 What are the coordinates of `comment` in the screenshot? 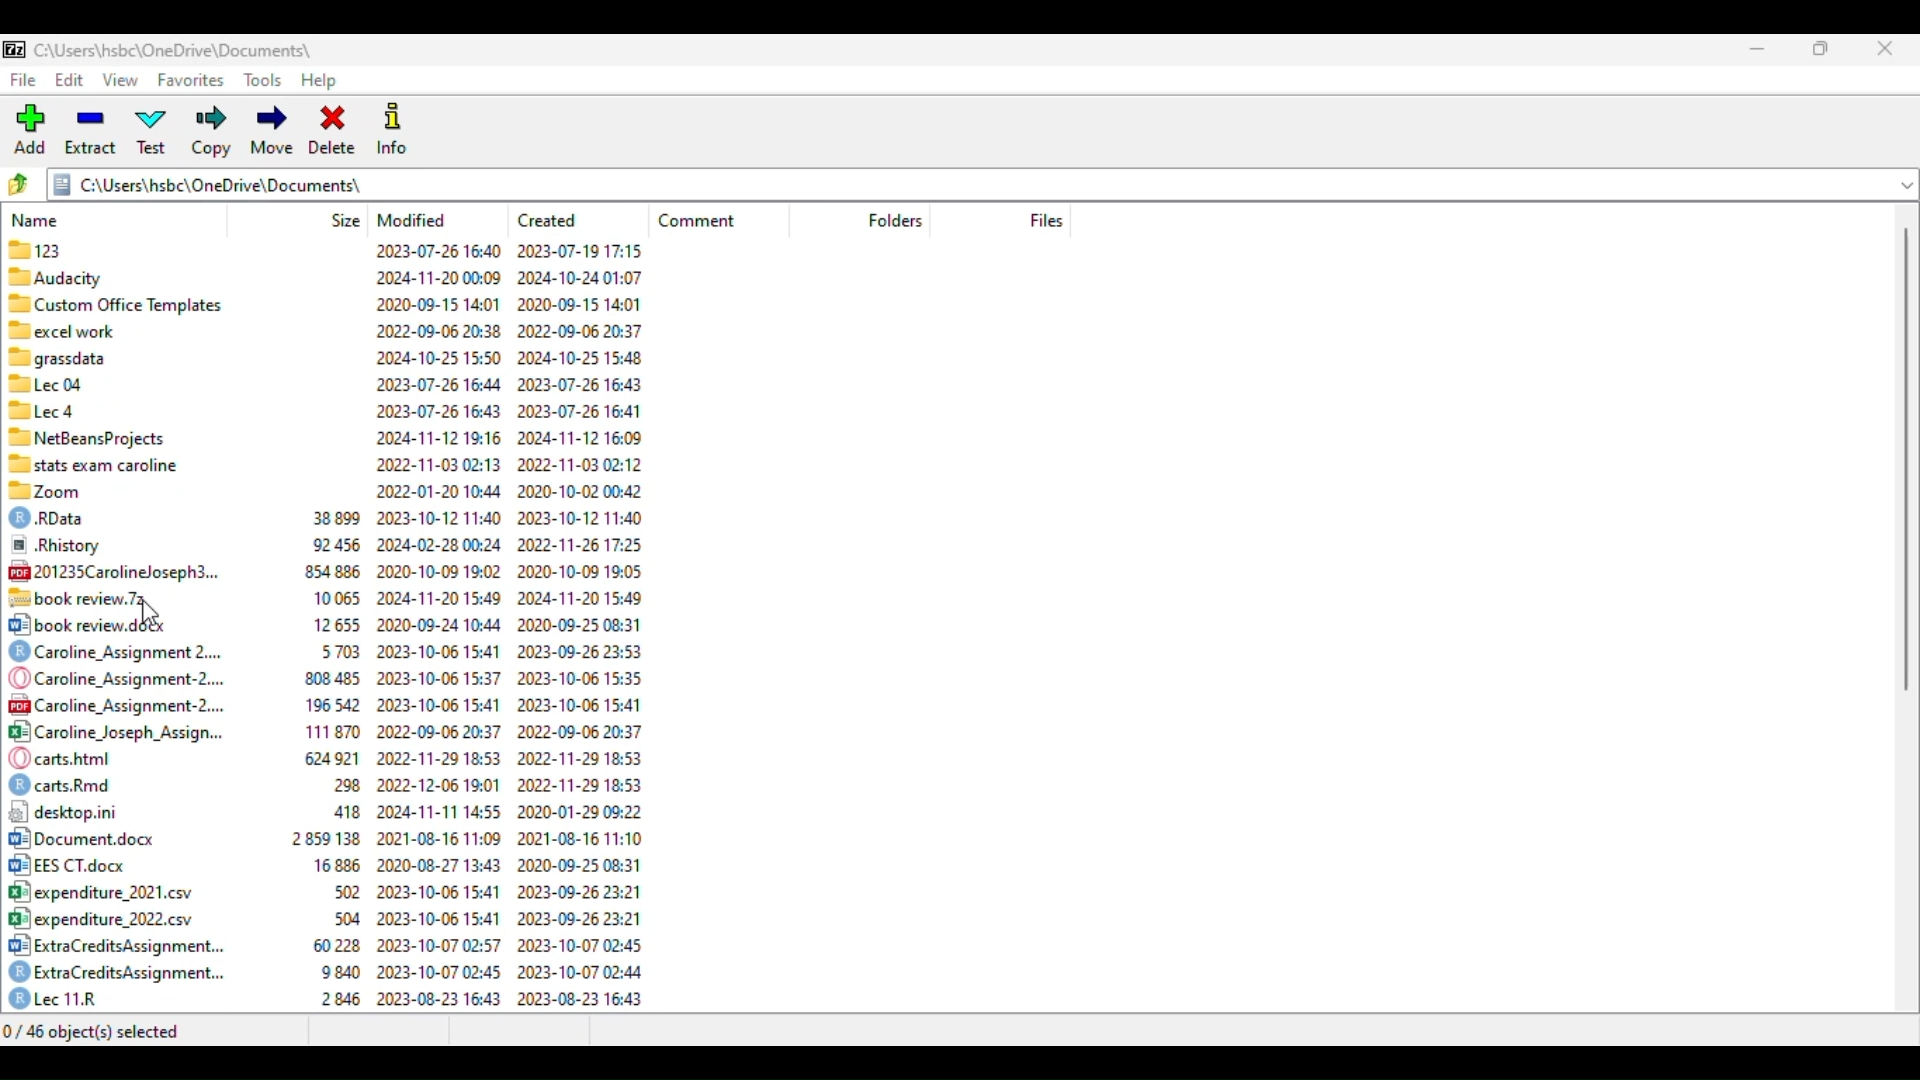 It's located at (697, 221).